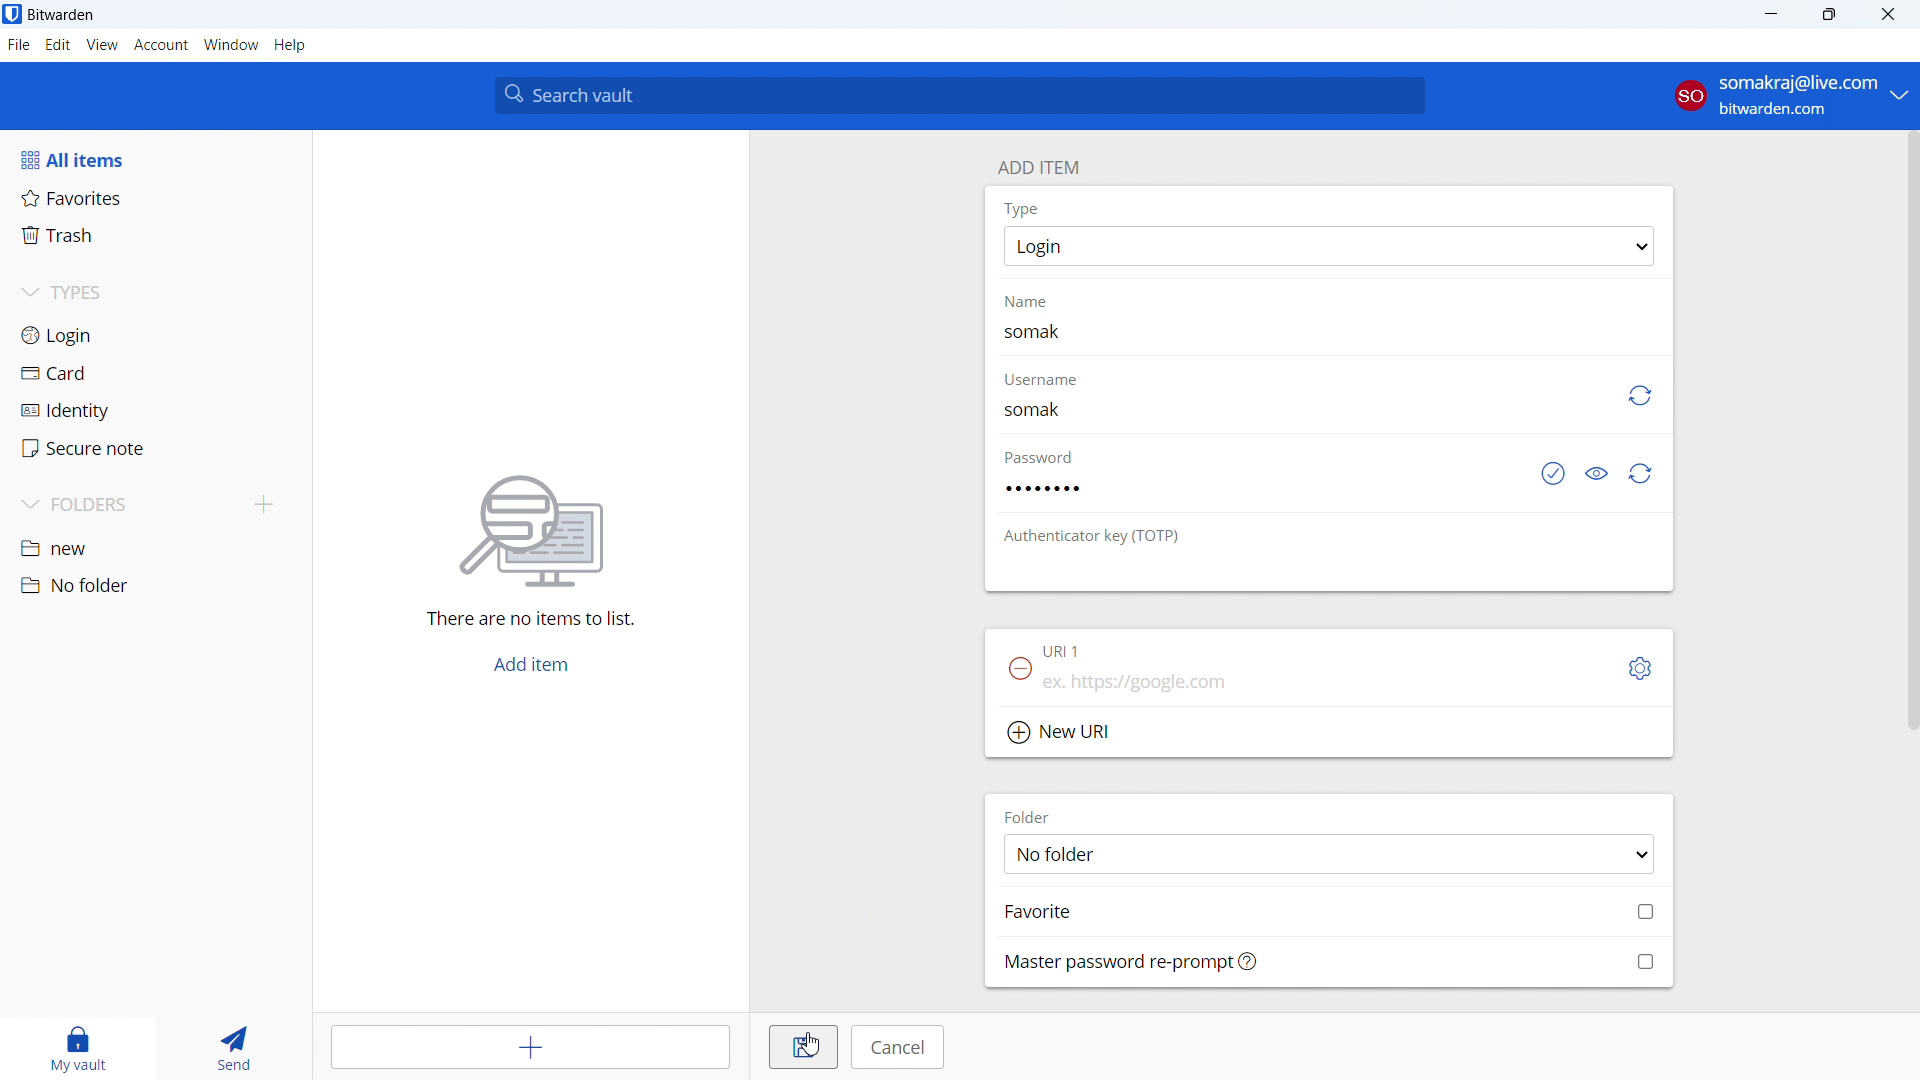 This screenshot has height=1080, width=1920. Describe the element at coordinates (1330, 910) in the screenshot. I see `add to favorites` at that location.